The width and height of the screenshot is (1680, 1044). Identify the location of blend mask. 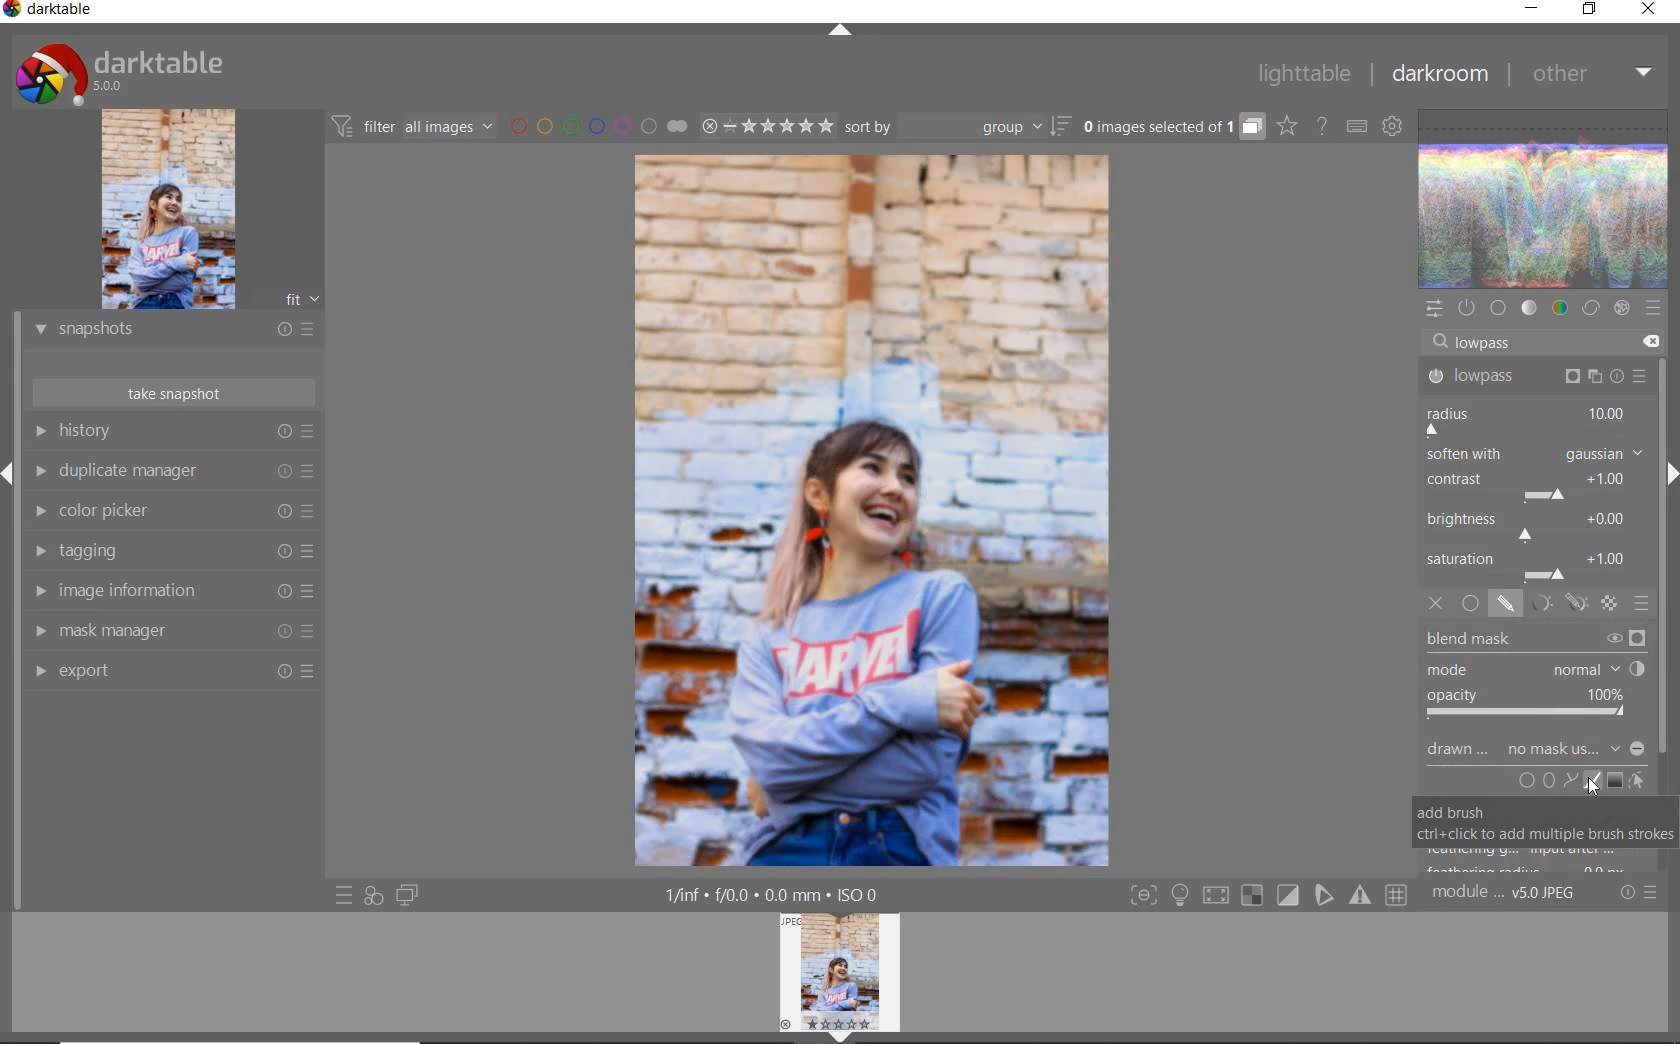
(1541, 676).